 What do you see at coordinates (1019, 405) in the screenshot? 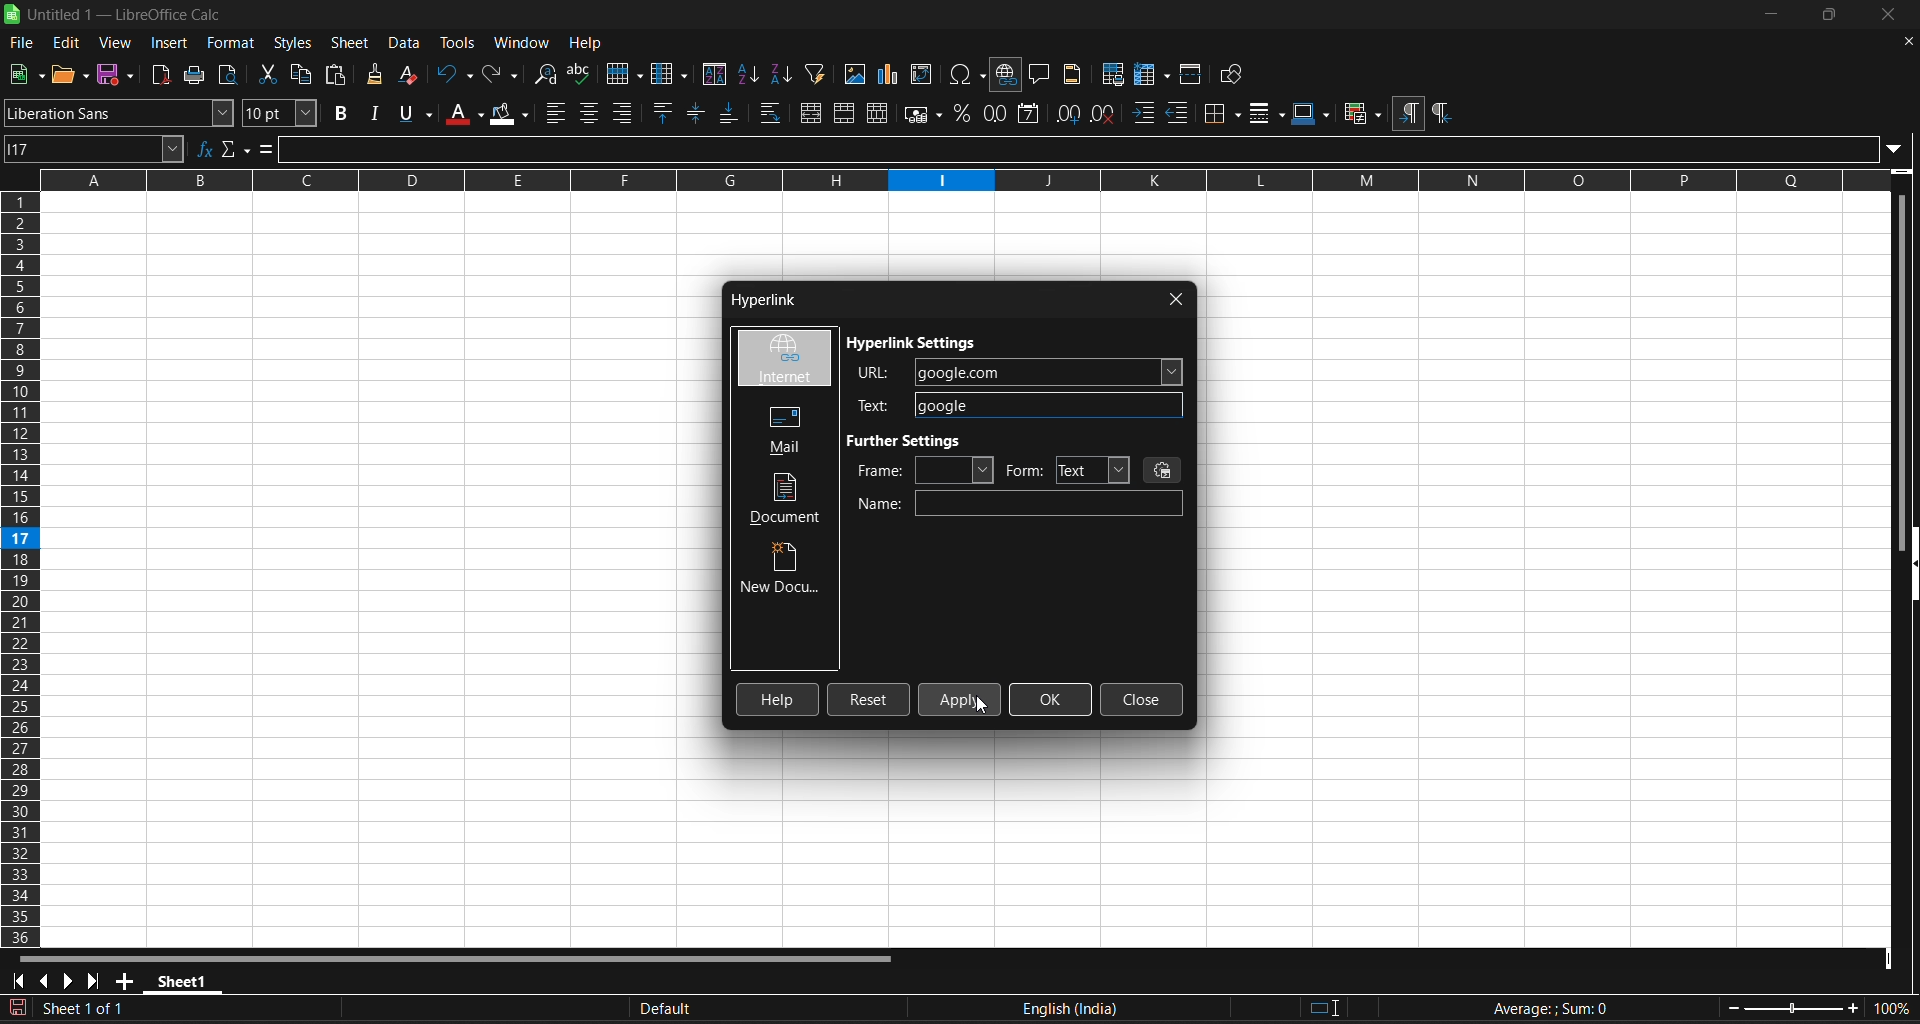
I see `typed google in the text field` at bounding box center [1019, 405].